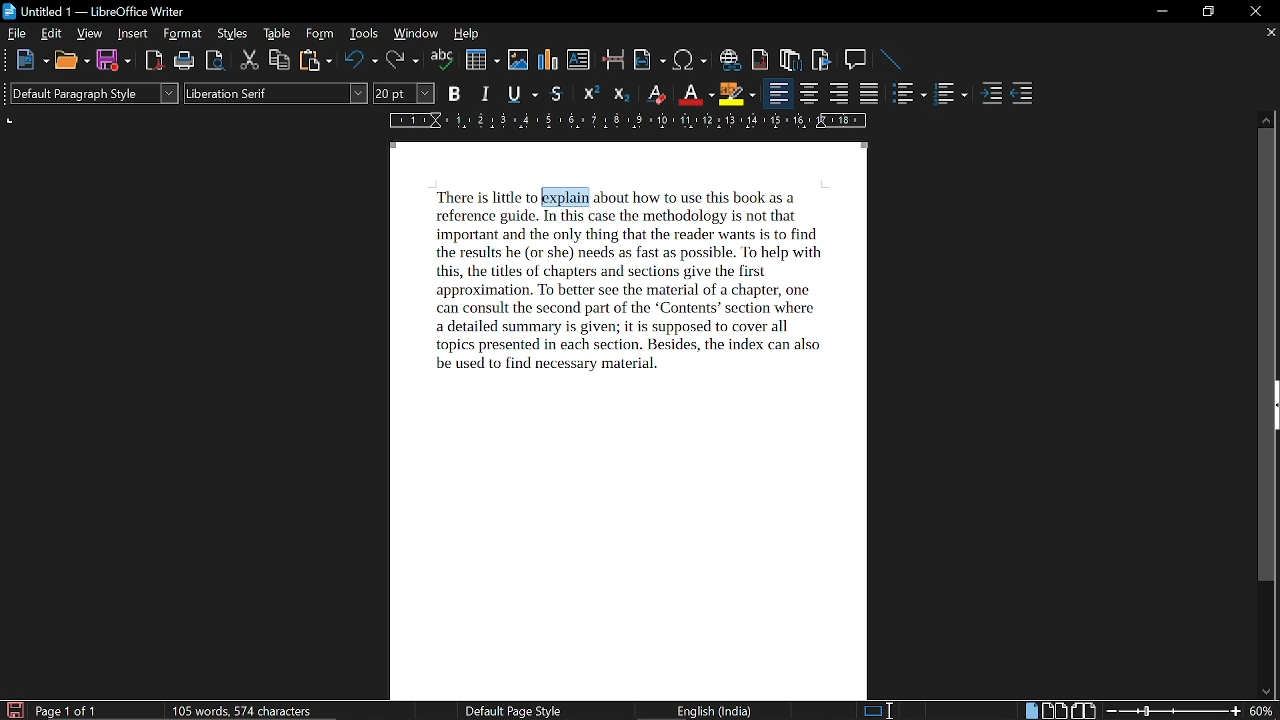 The height and width of the screenshot is (720, 1280). Describe the element at coordinates (614, 61) in the screenshot. I see `insert page break` at that location.